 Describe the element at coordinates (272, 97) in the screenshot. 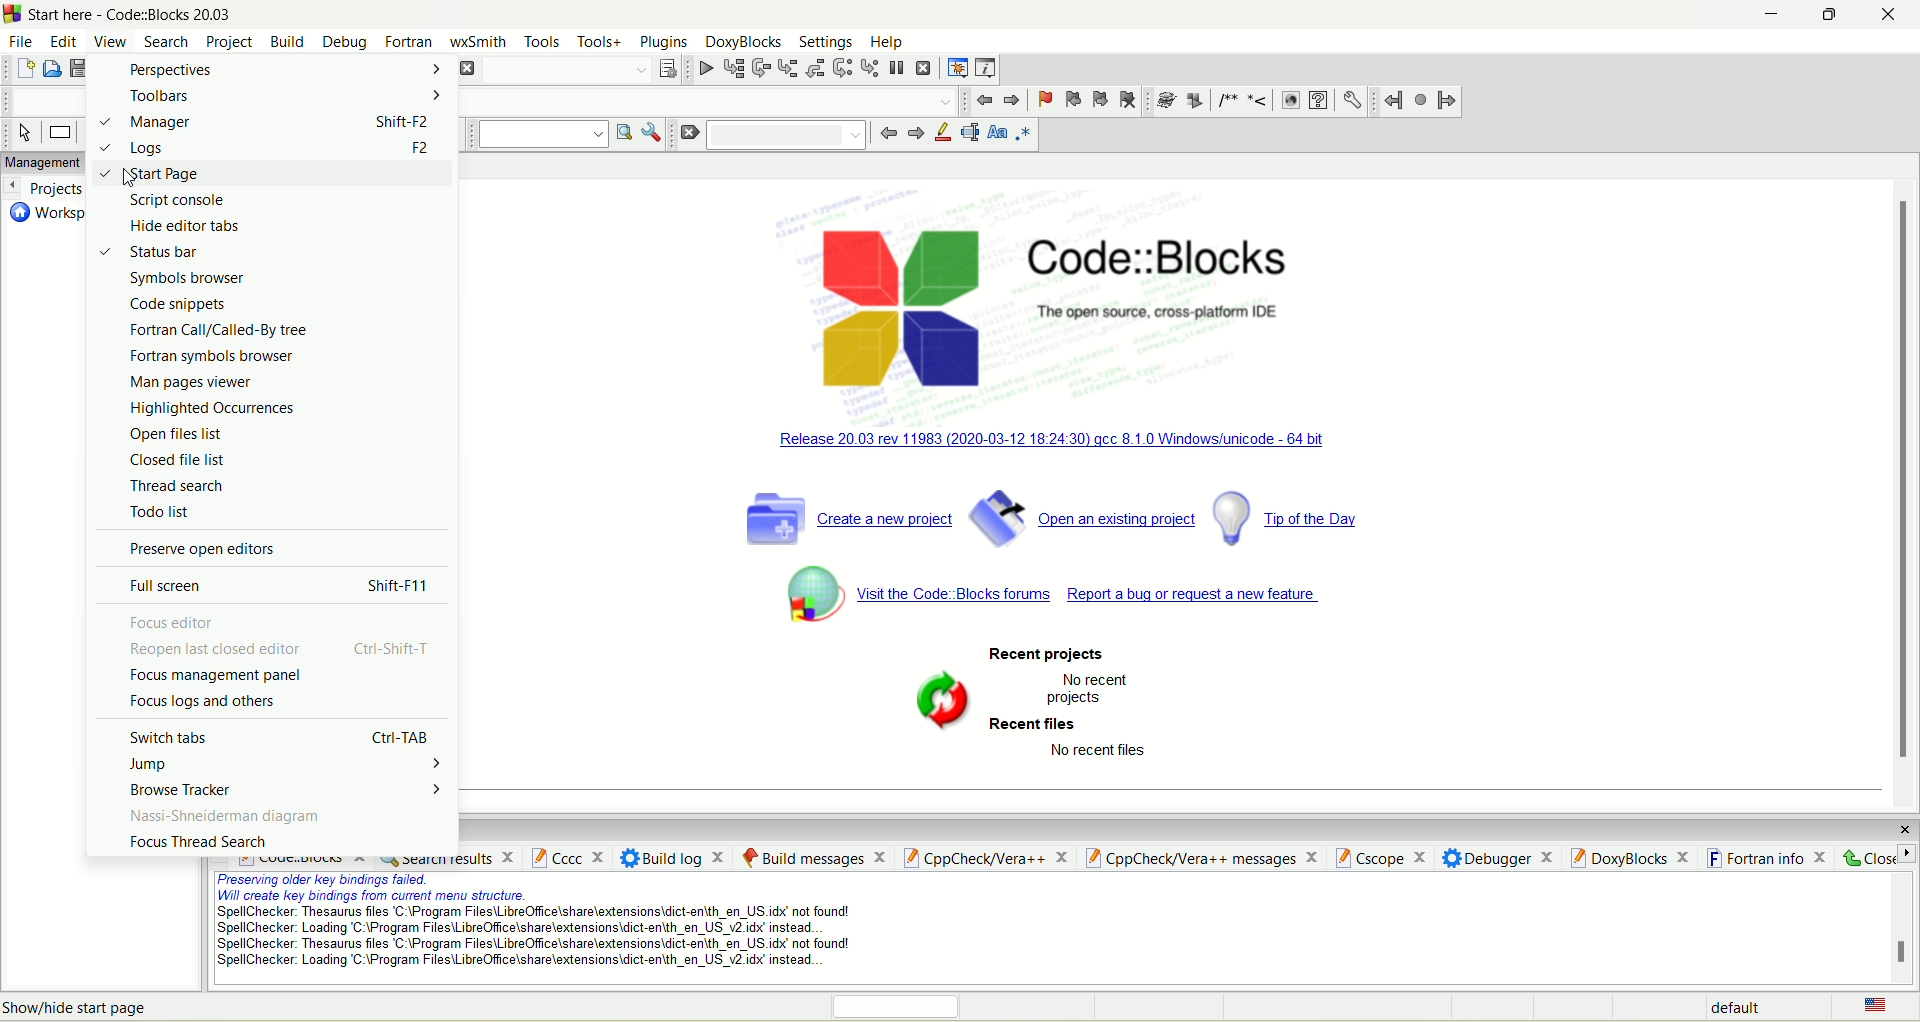

I see `toolbars` at that location.